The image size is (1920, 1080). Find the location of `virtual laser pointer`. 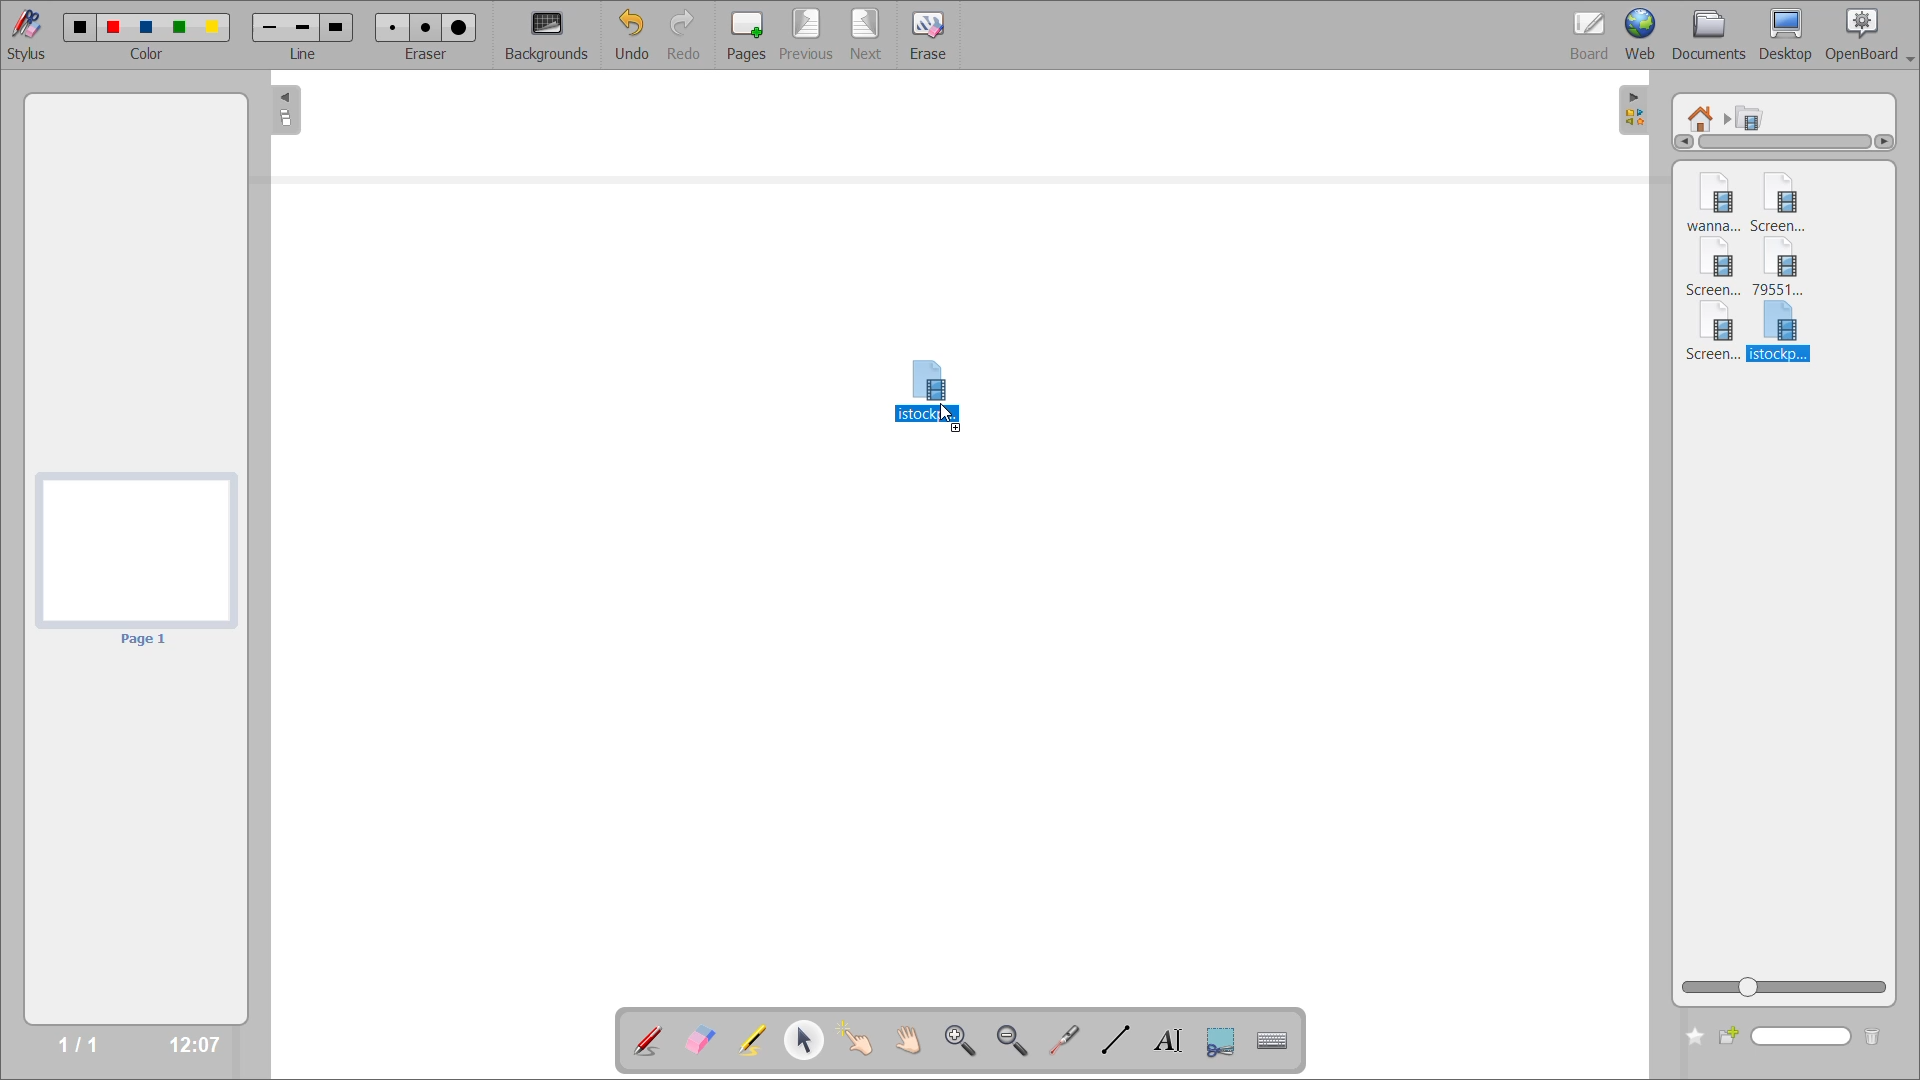

virtual laser pointer is located at coordinates (1065, 1039).